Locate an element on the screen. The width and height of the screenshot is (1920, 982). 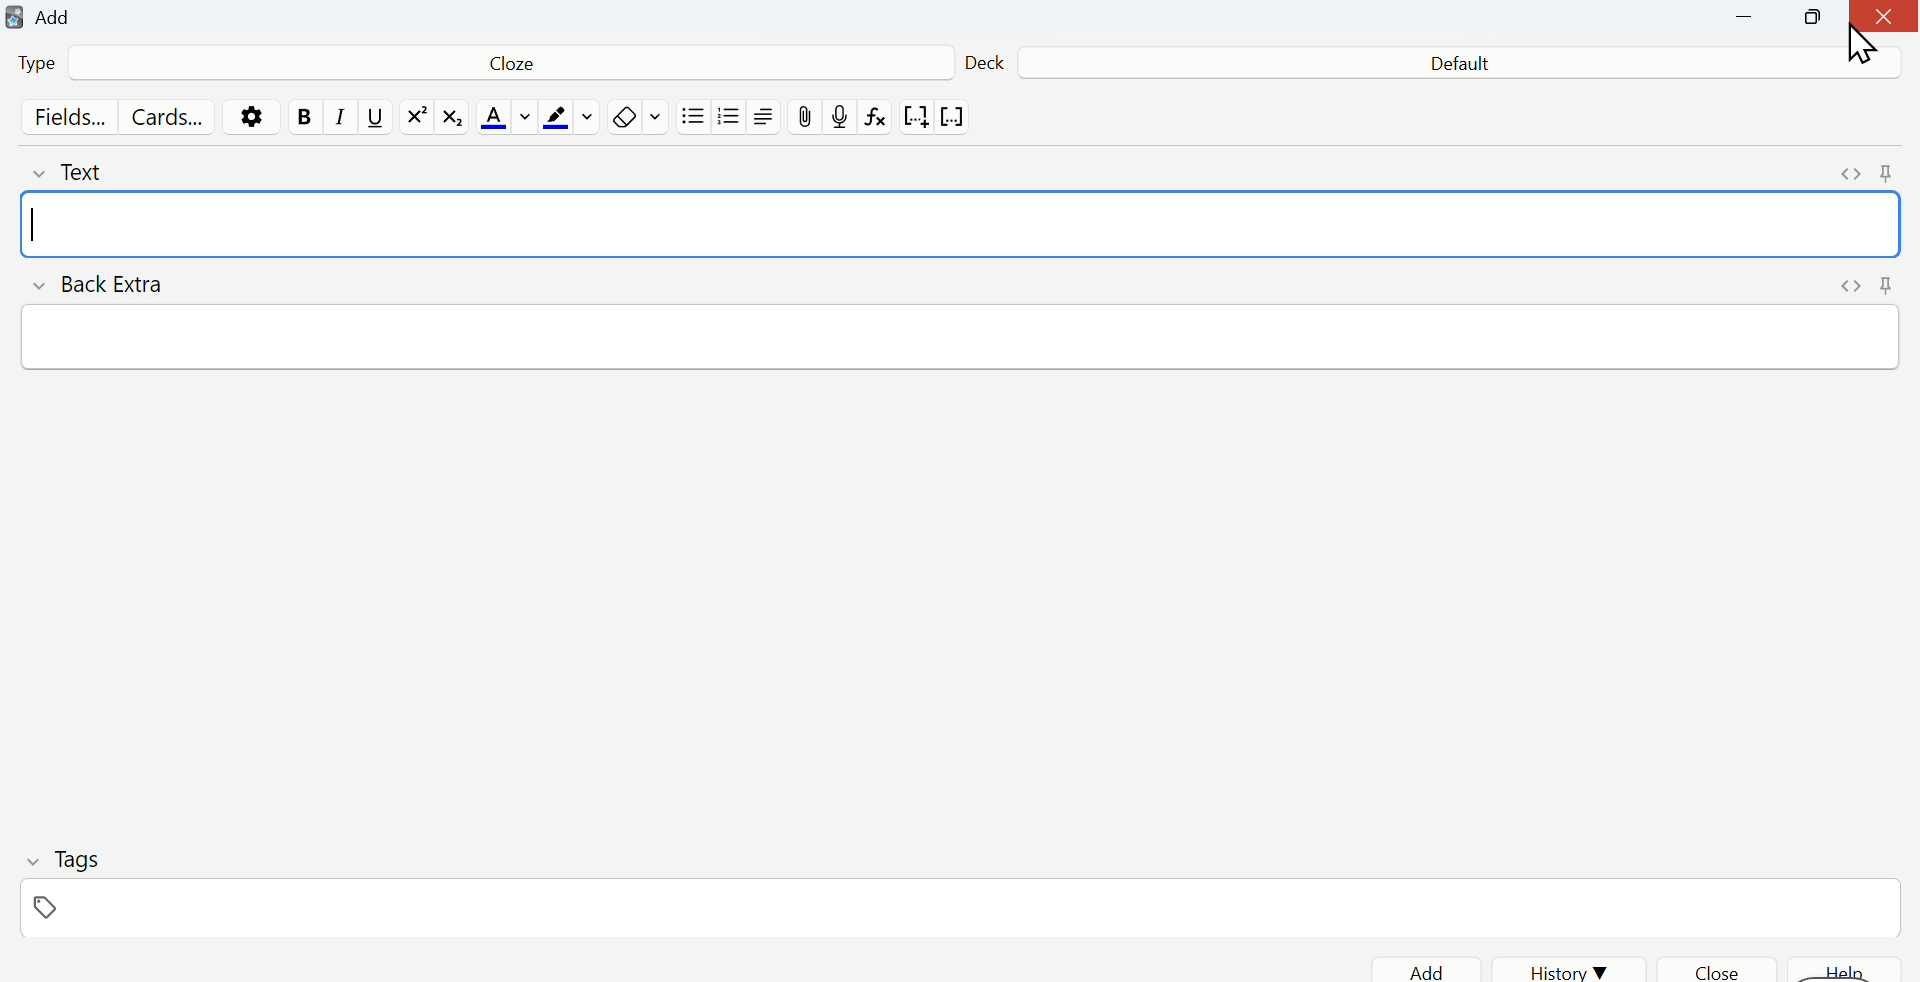
Tags is located at coordinates (65, 859).